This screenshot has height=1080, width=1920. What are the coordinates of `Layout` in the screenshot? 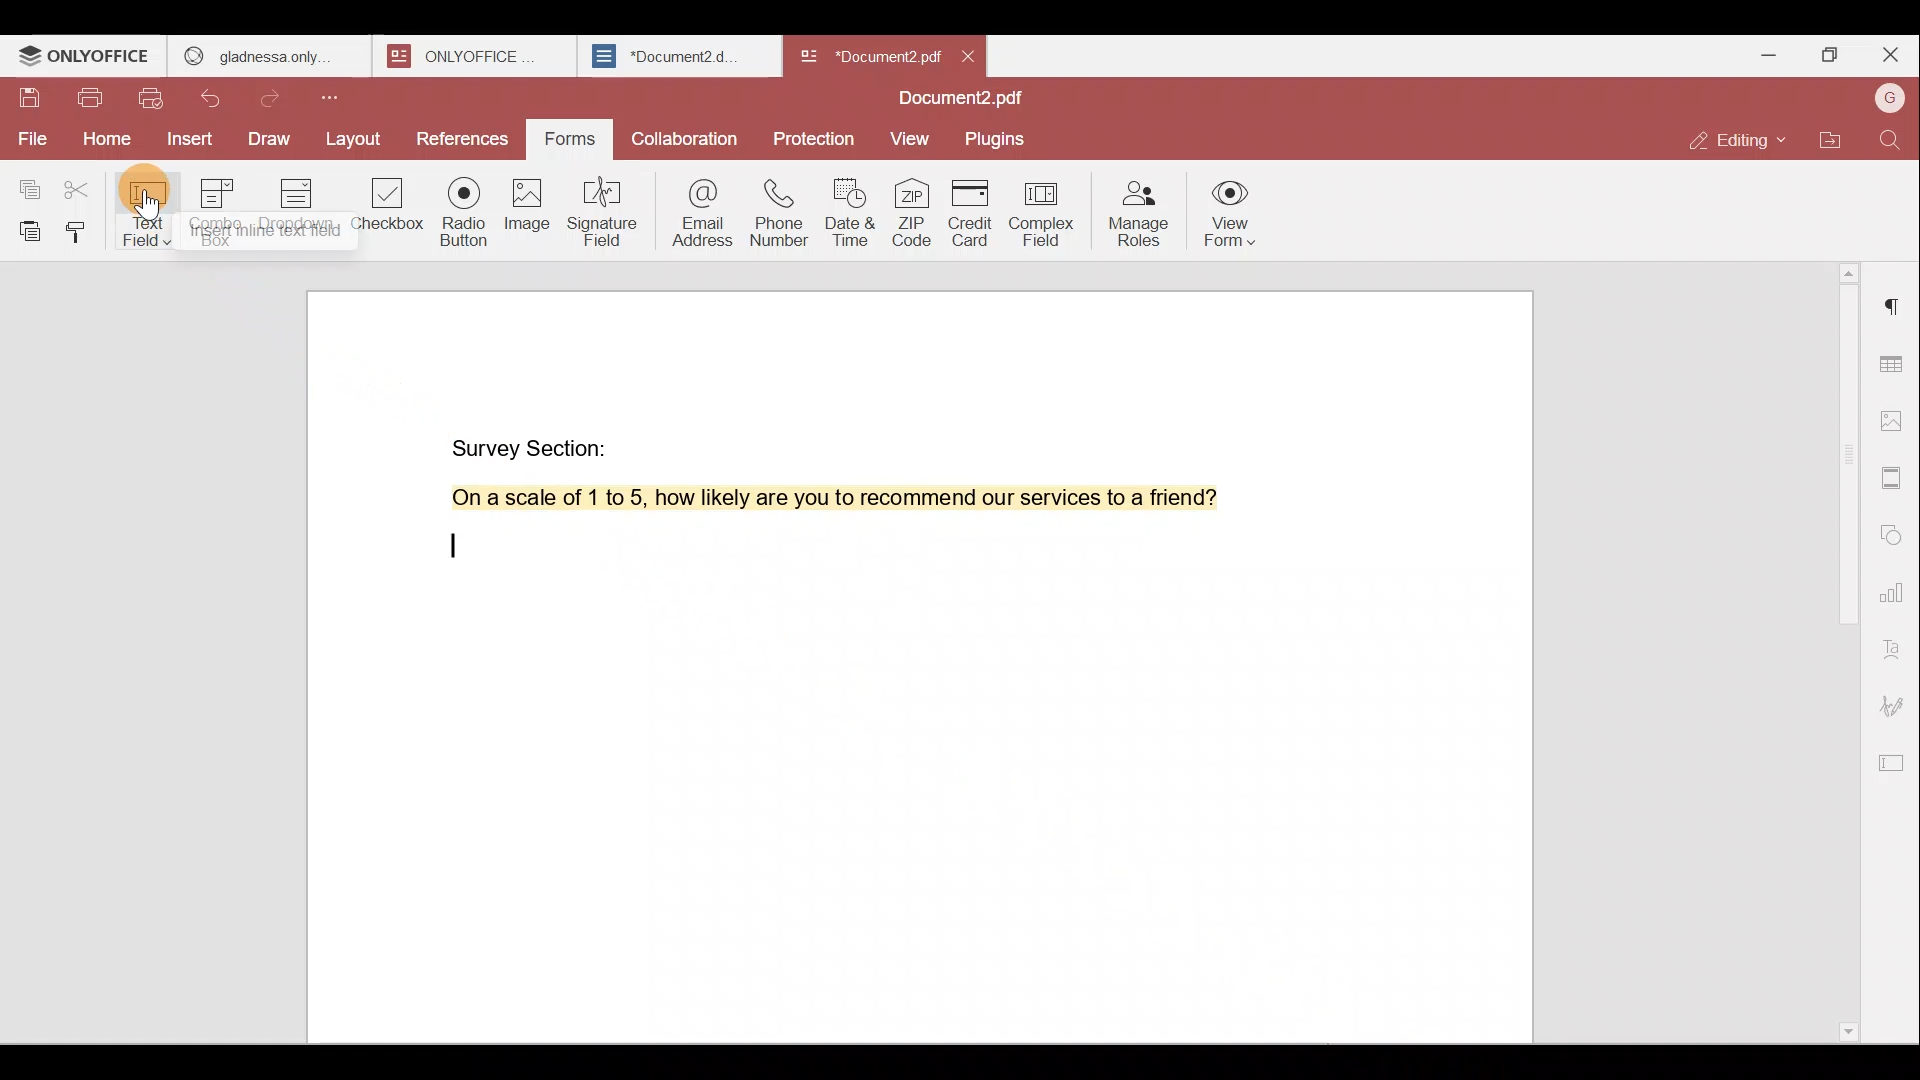 It's located at (353, 140).